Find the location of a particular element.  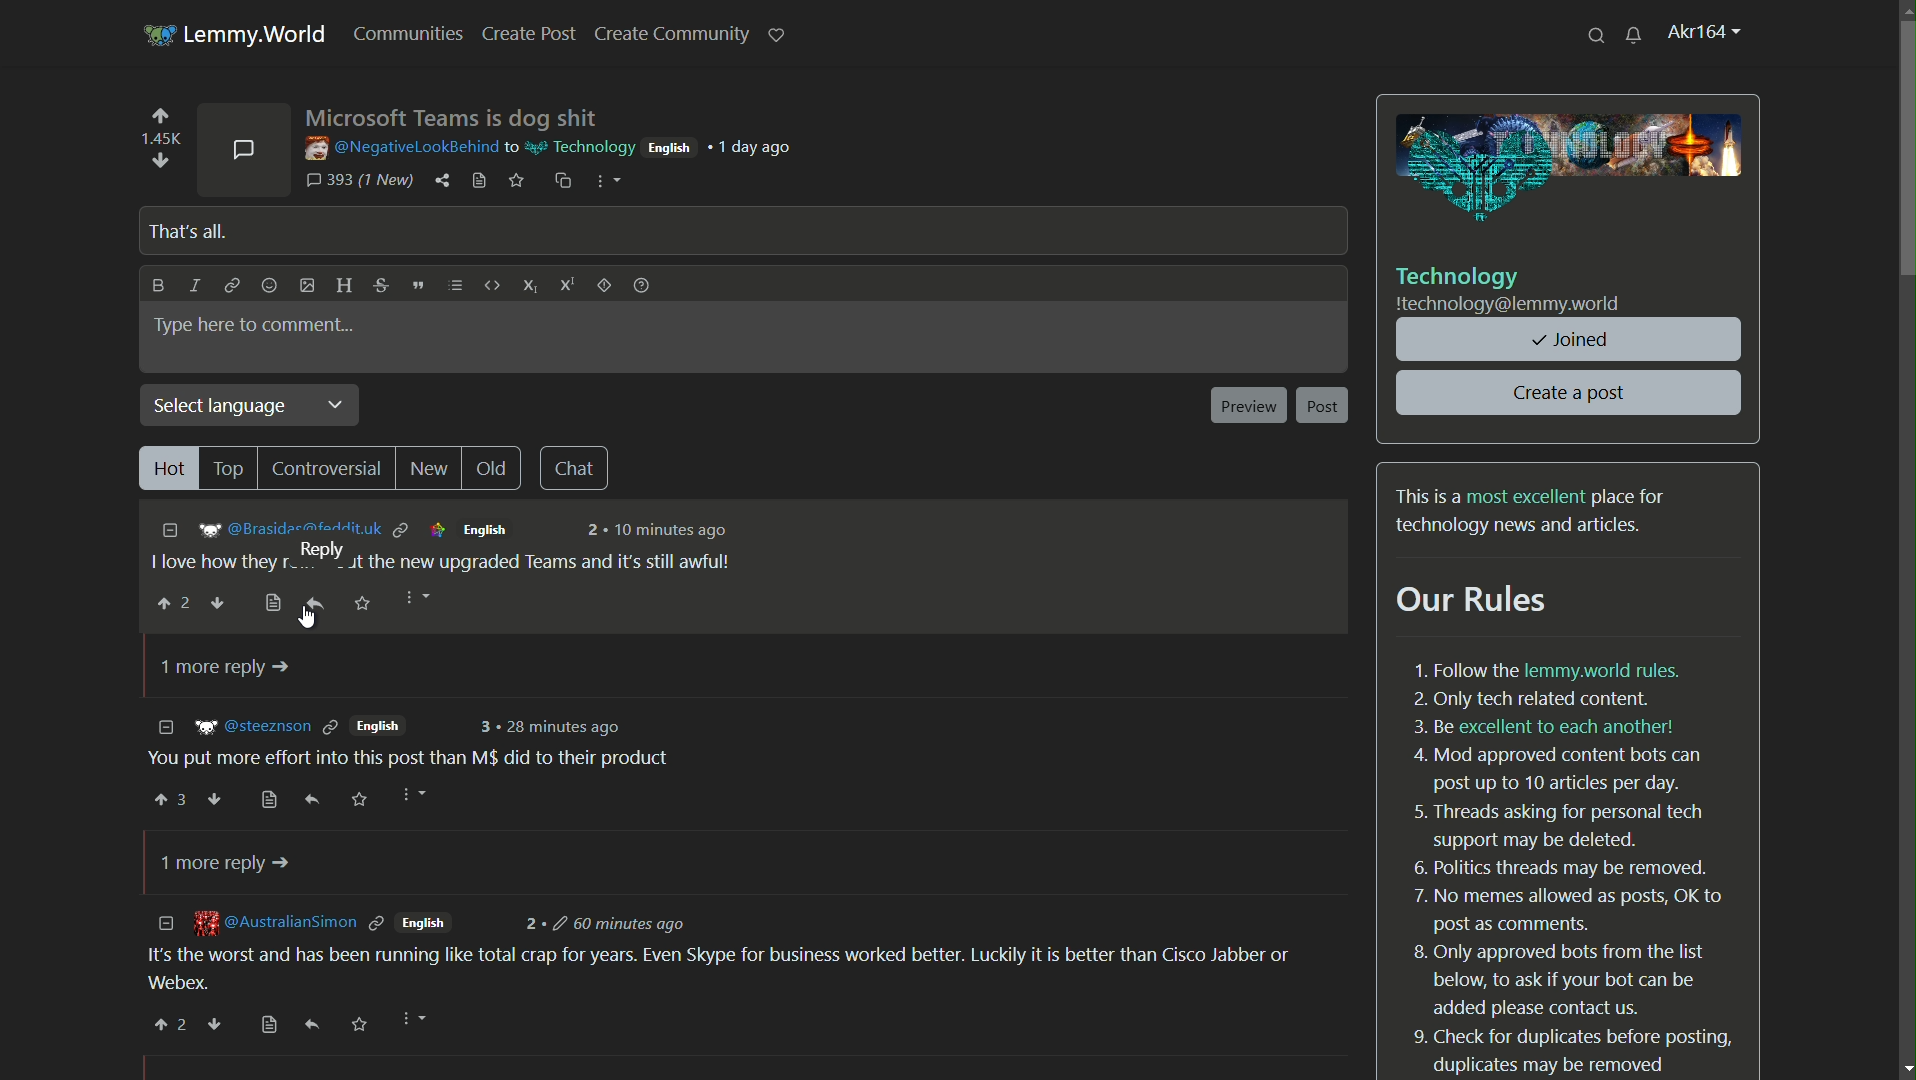

comments is located at coordinates (244, 147).